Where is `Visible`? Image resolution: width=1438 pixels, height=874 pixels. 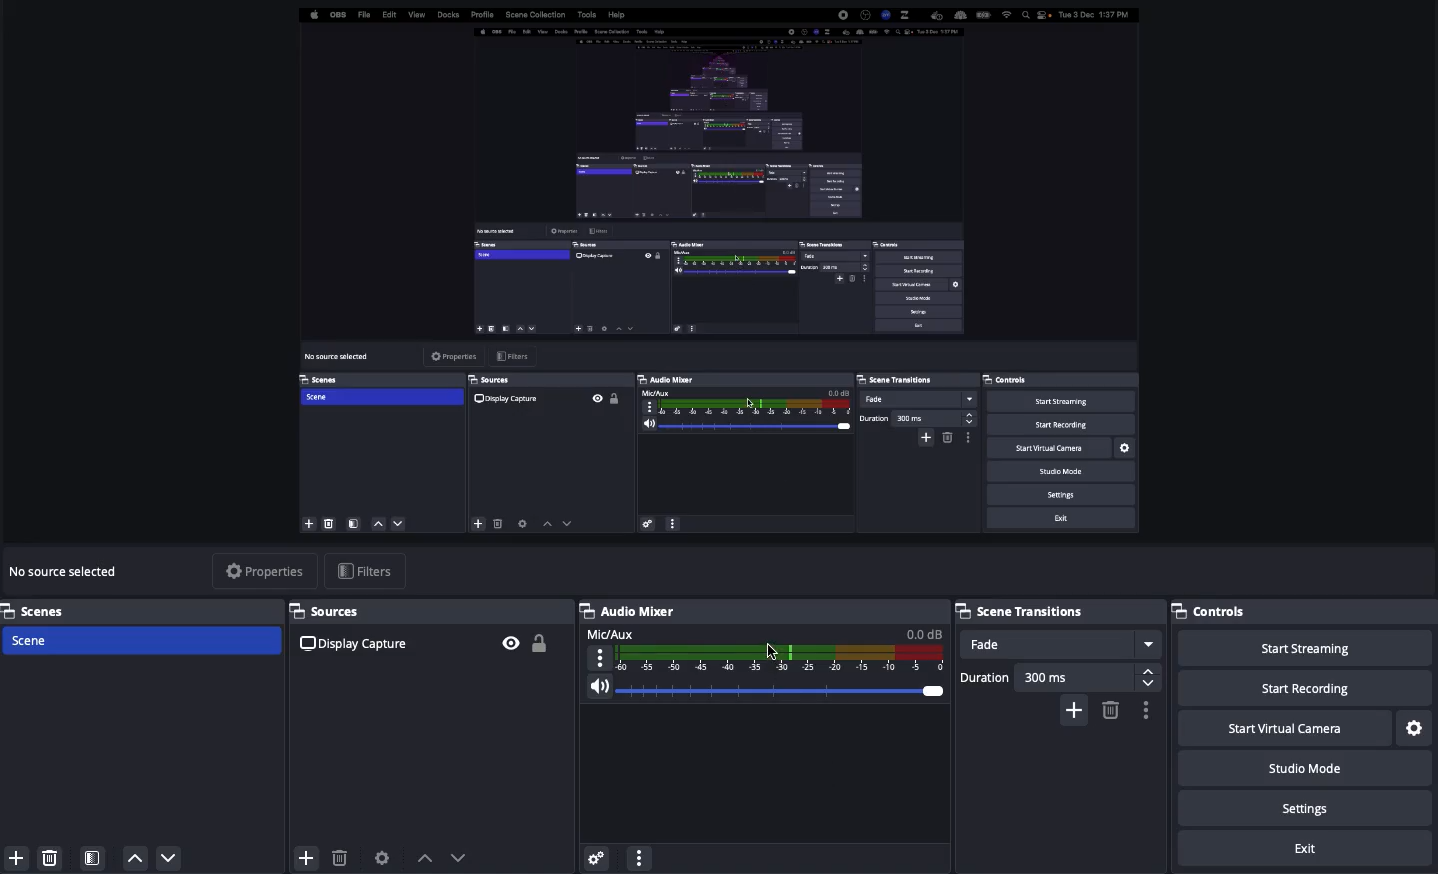 Visible is located at coordinates (510, 641).